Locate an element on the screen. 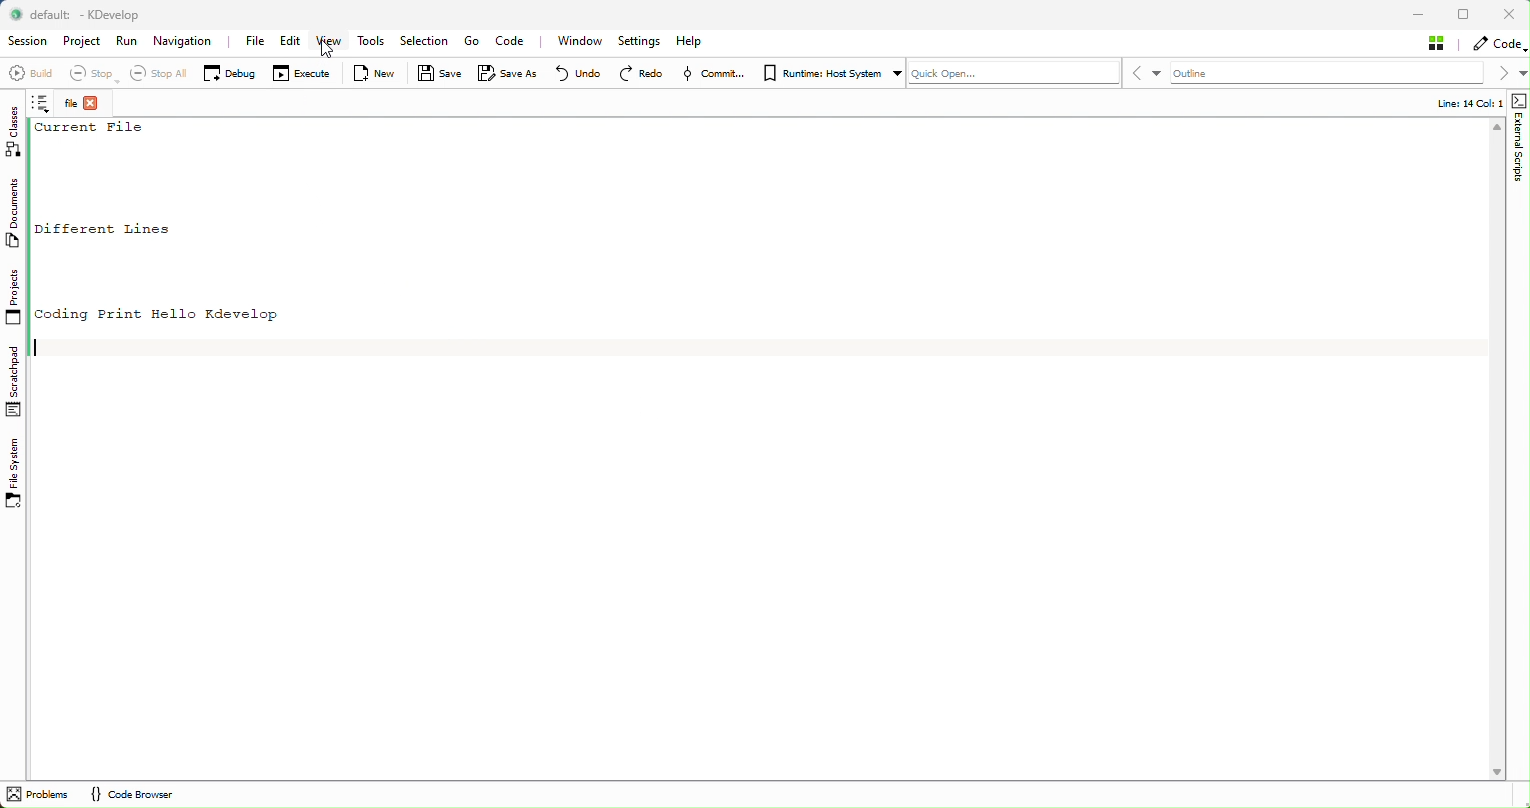 The width and height of the screenshot is (1530, 808). Code Browser is located at coordinates (130, 795).